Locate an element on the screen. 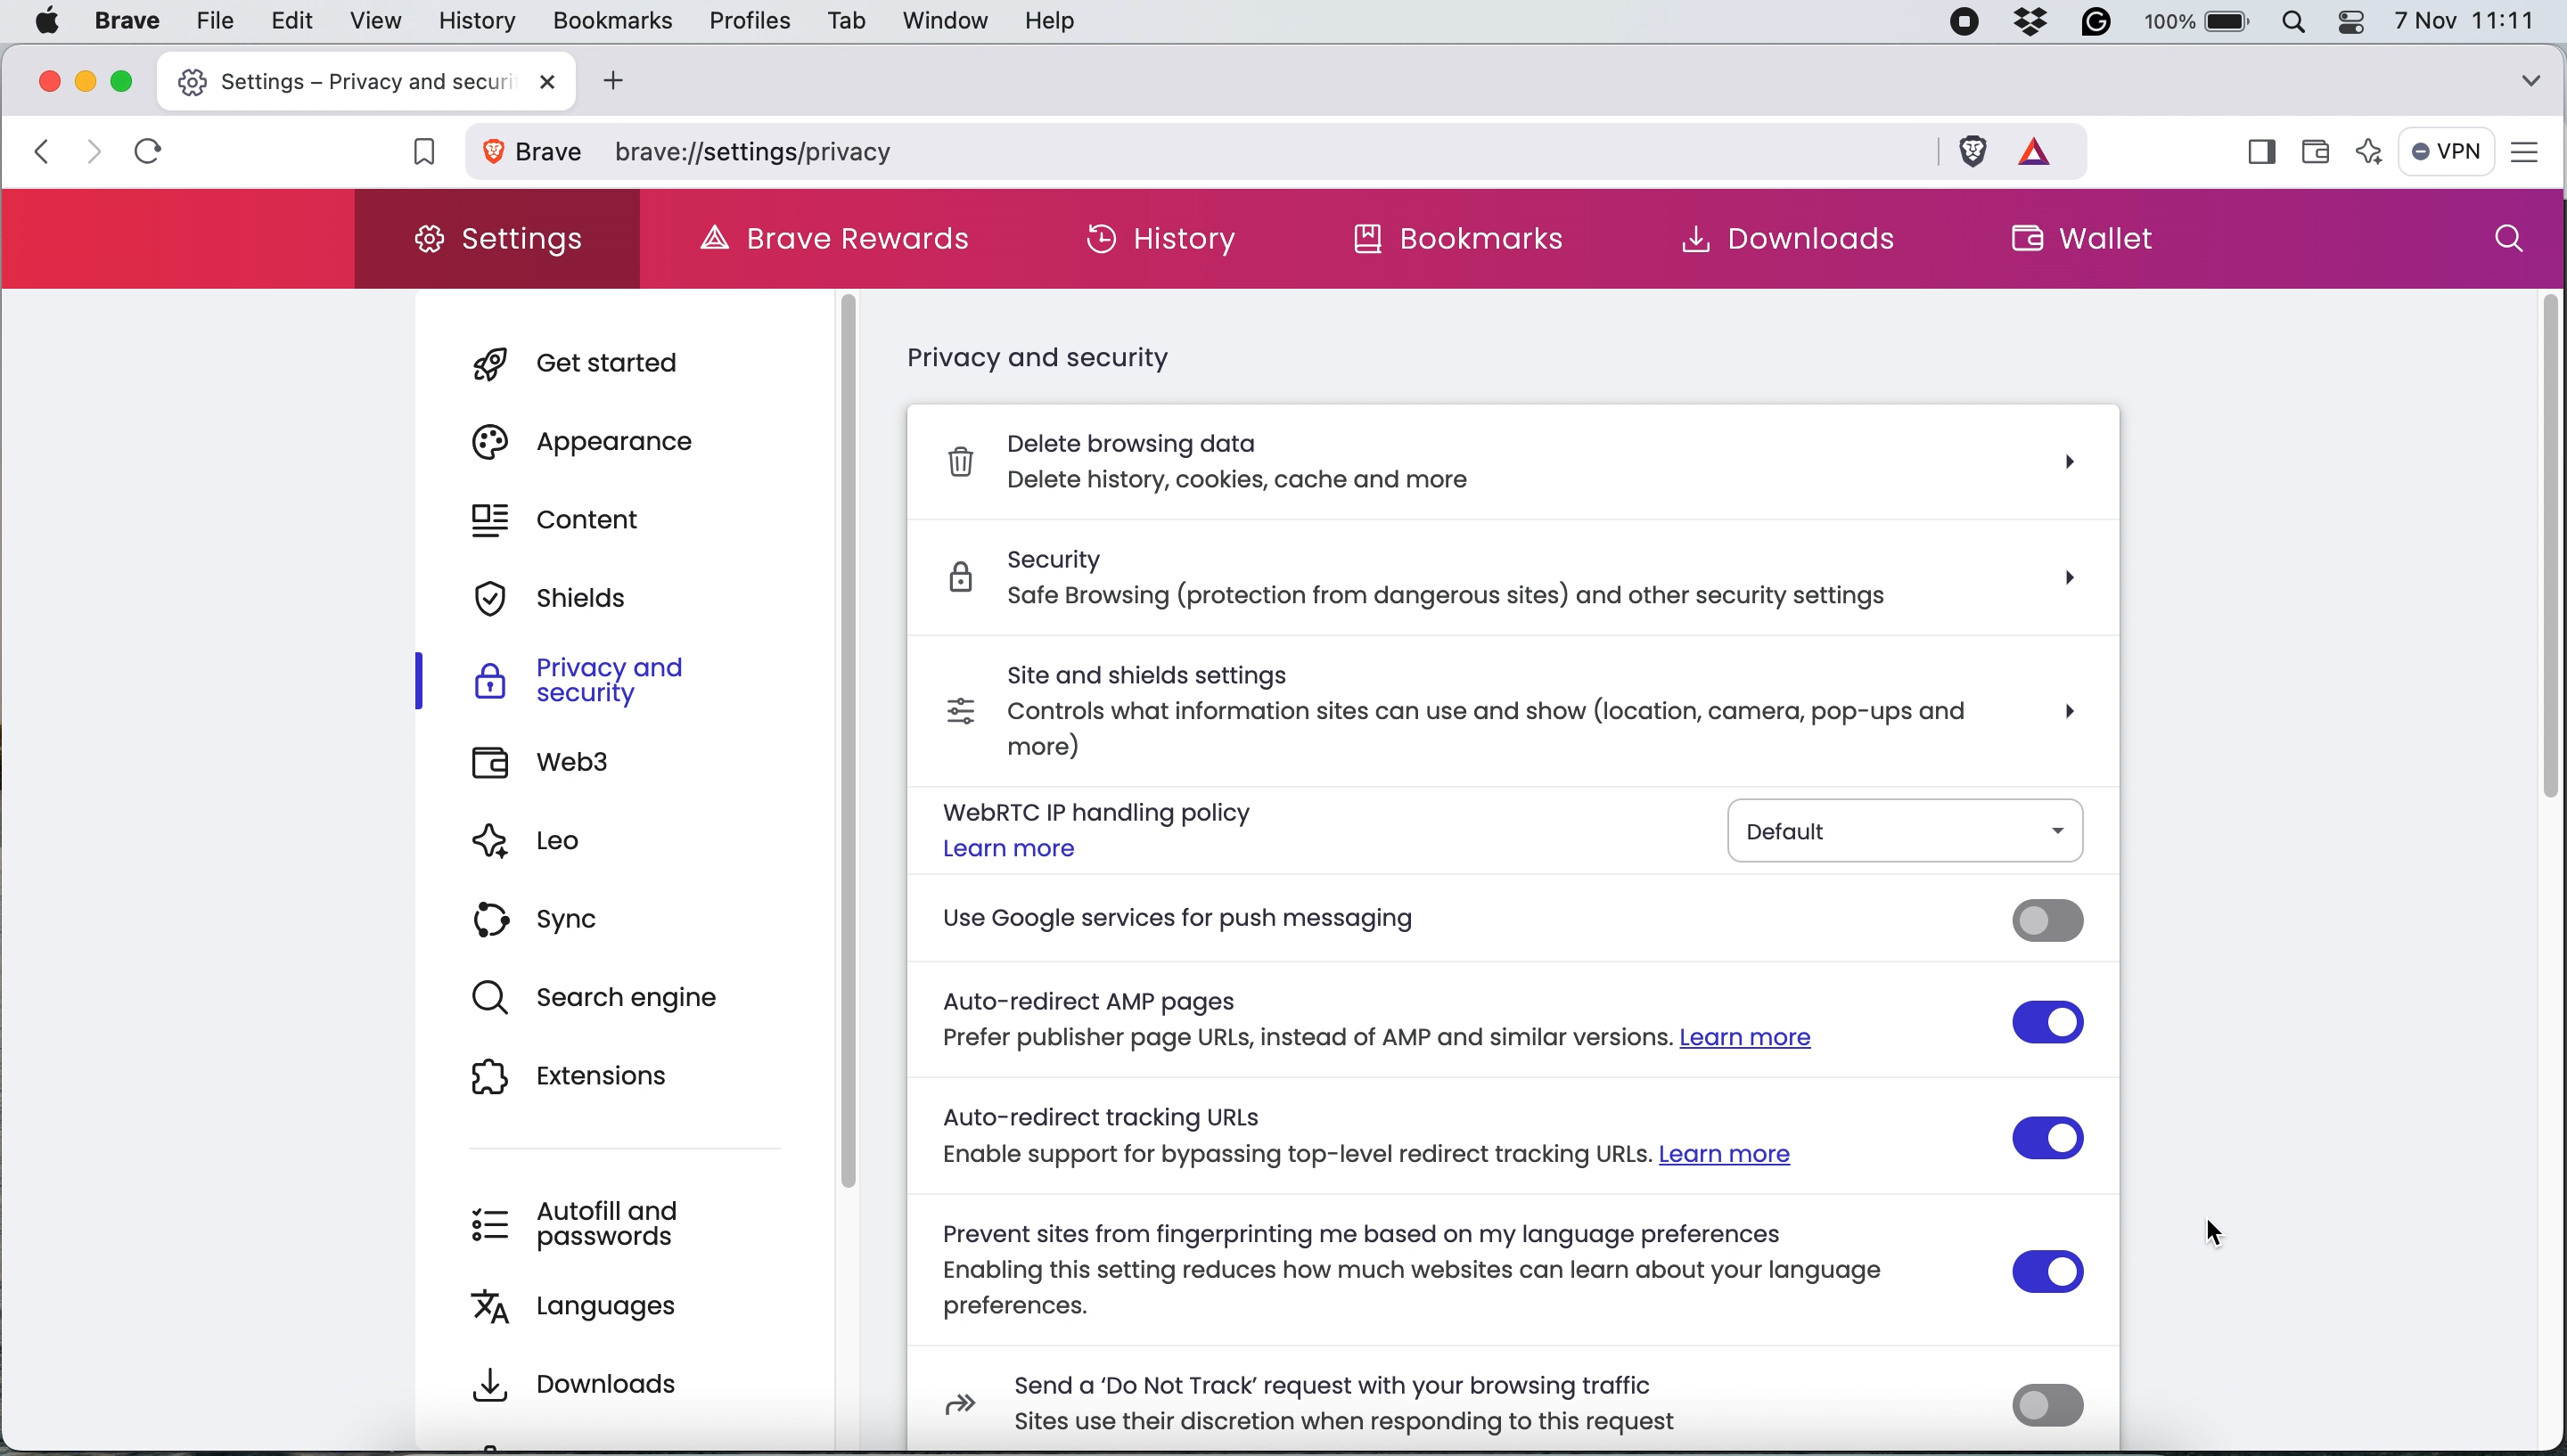 This screenshot has height=1456, width=2567. auto redirect tracking URLs toggle switch is located at coordinates (2048, 1138).